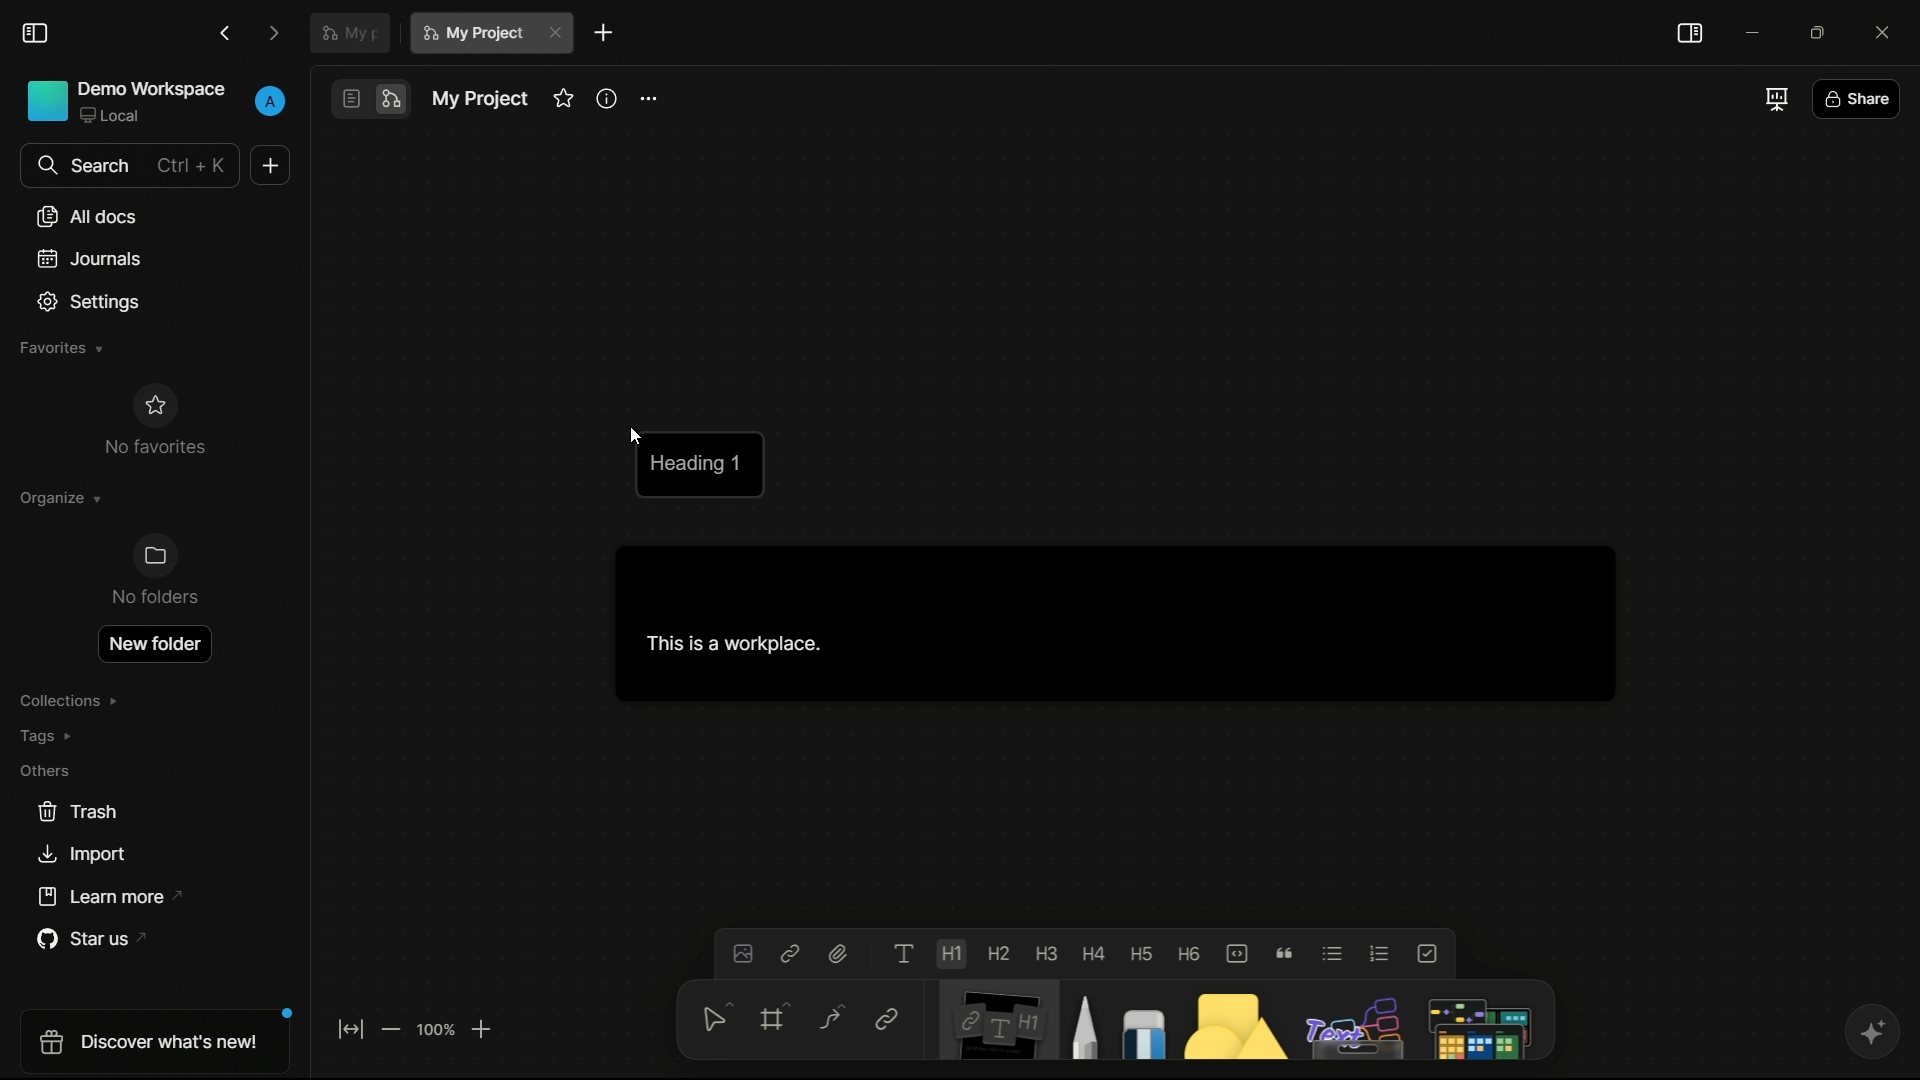 This screenshot has height=1080, width=1920. Describe the element at coordinates (350, 31) in the screenshot. I see `document tab` at that location.